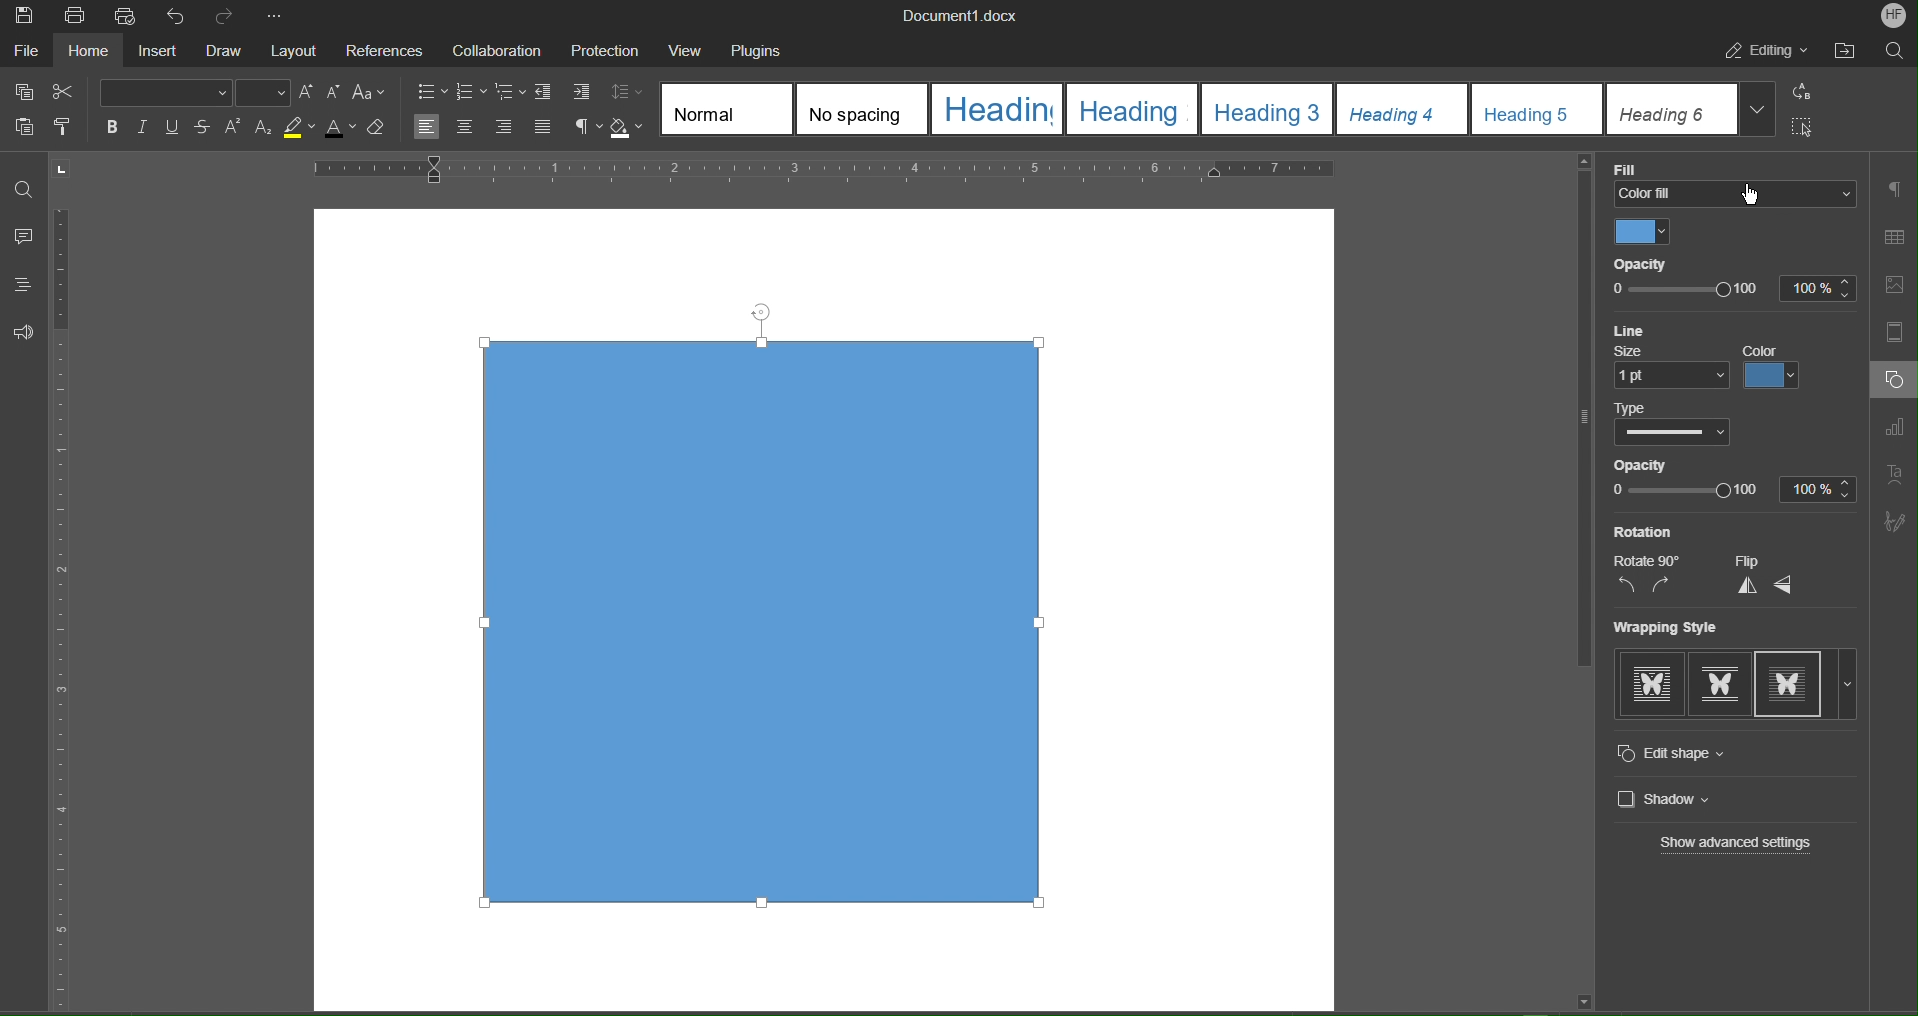  I want to click on Line spacing, so click(629, 91).